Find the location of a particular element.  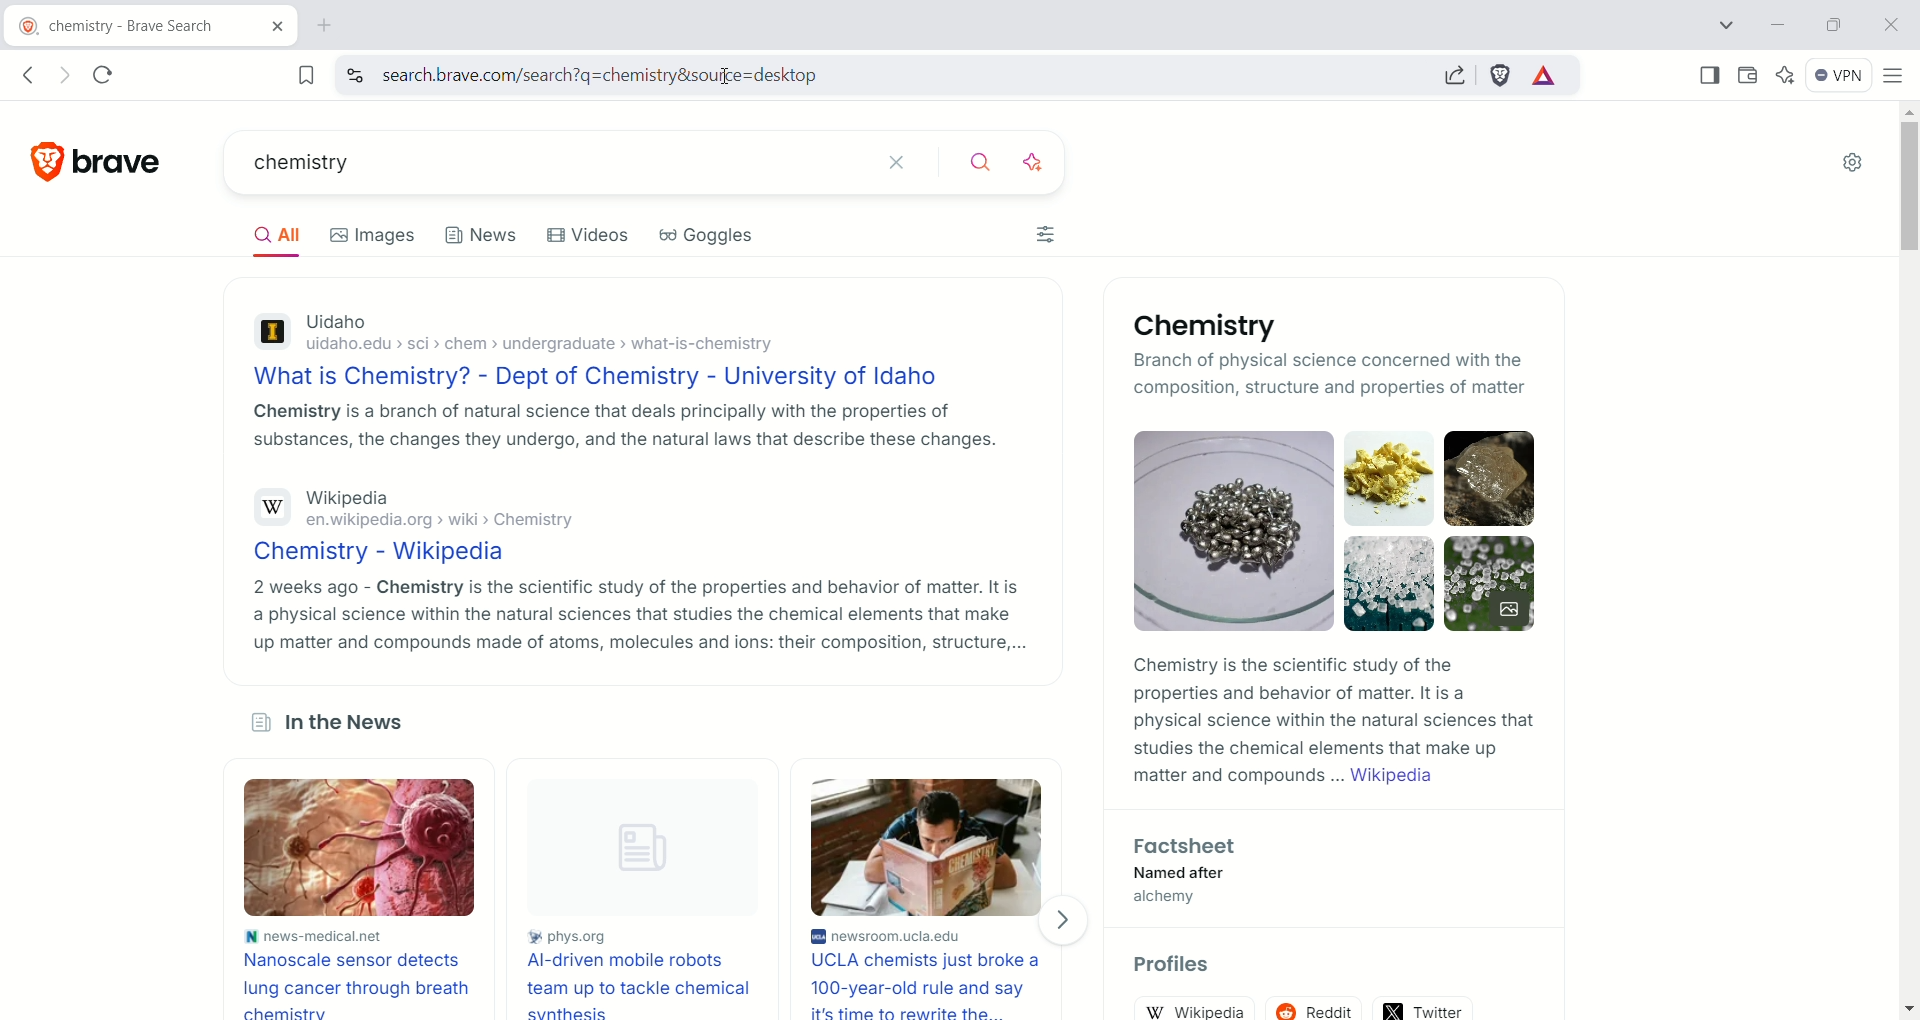

goggles is located at coordinates (705, 236).